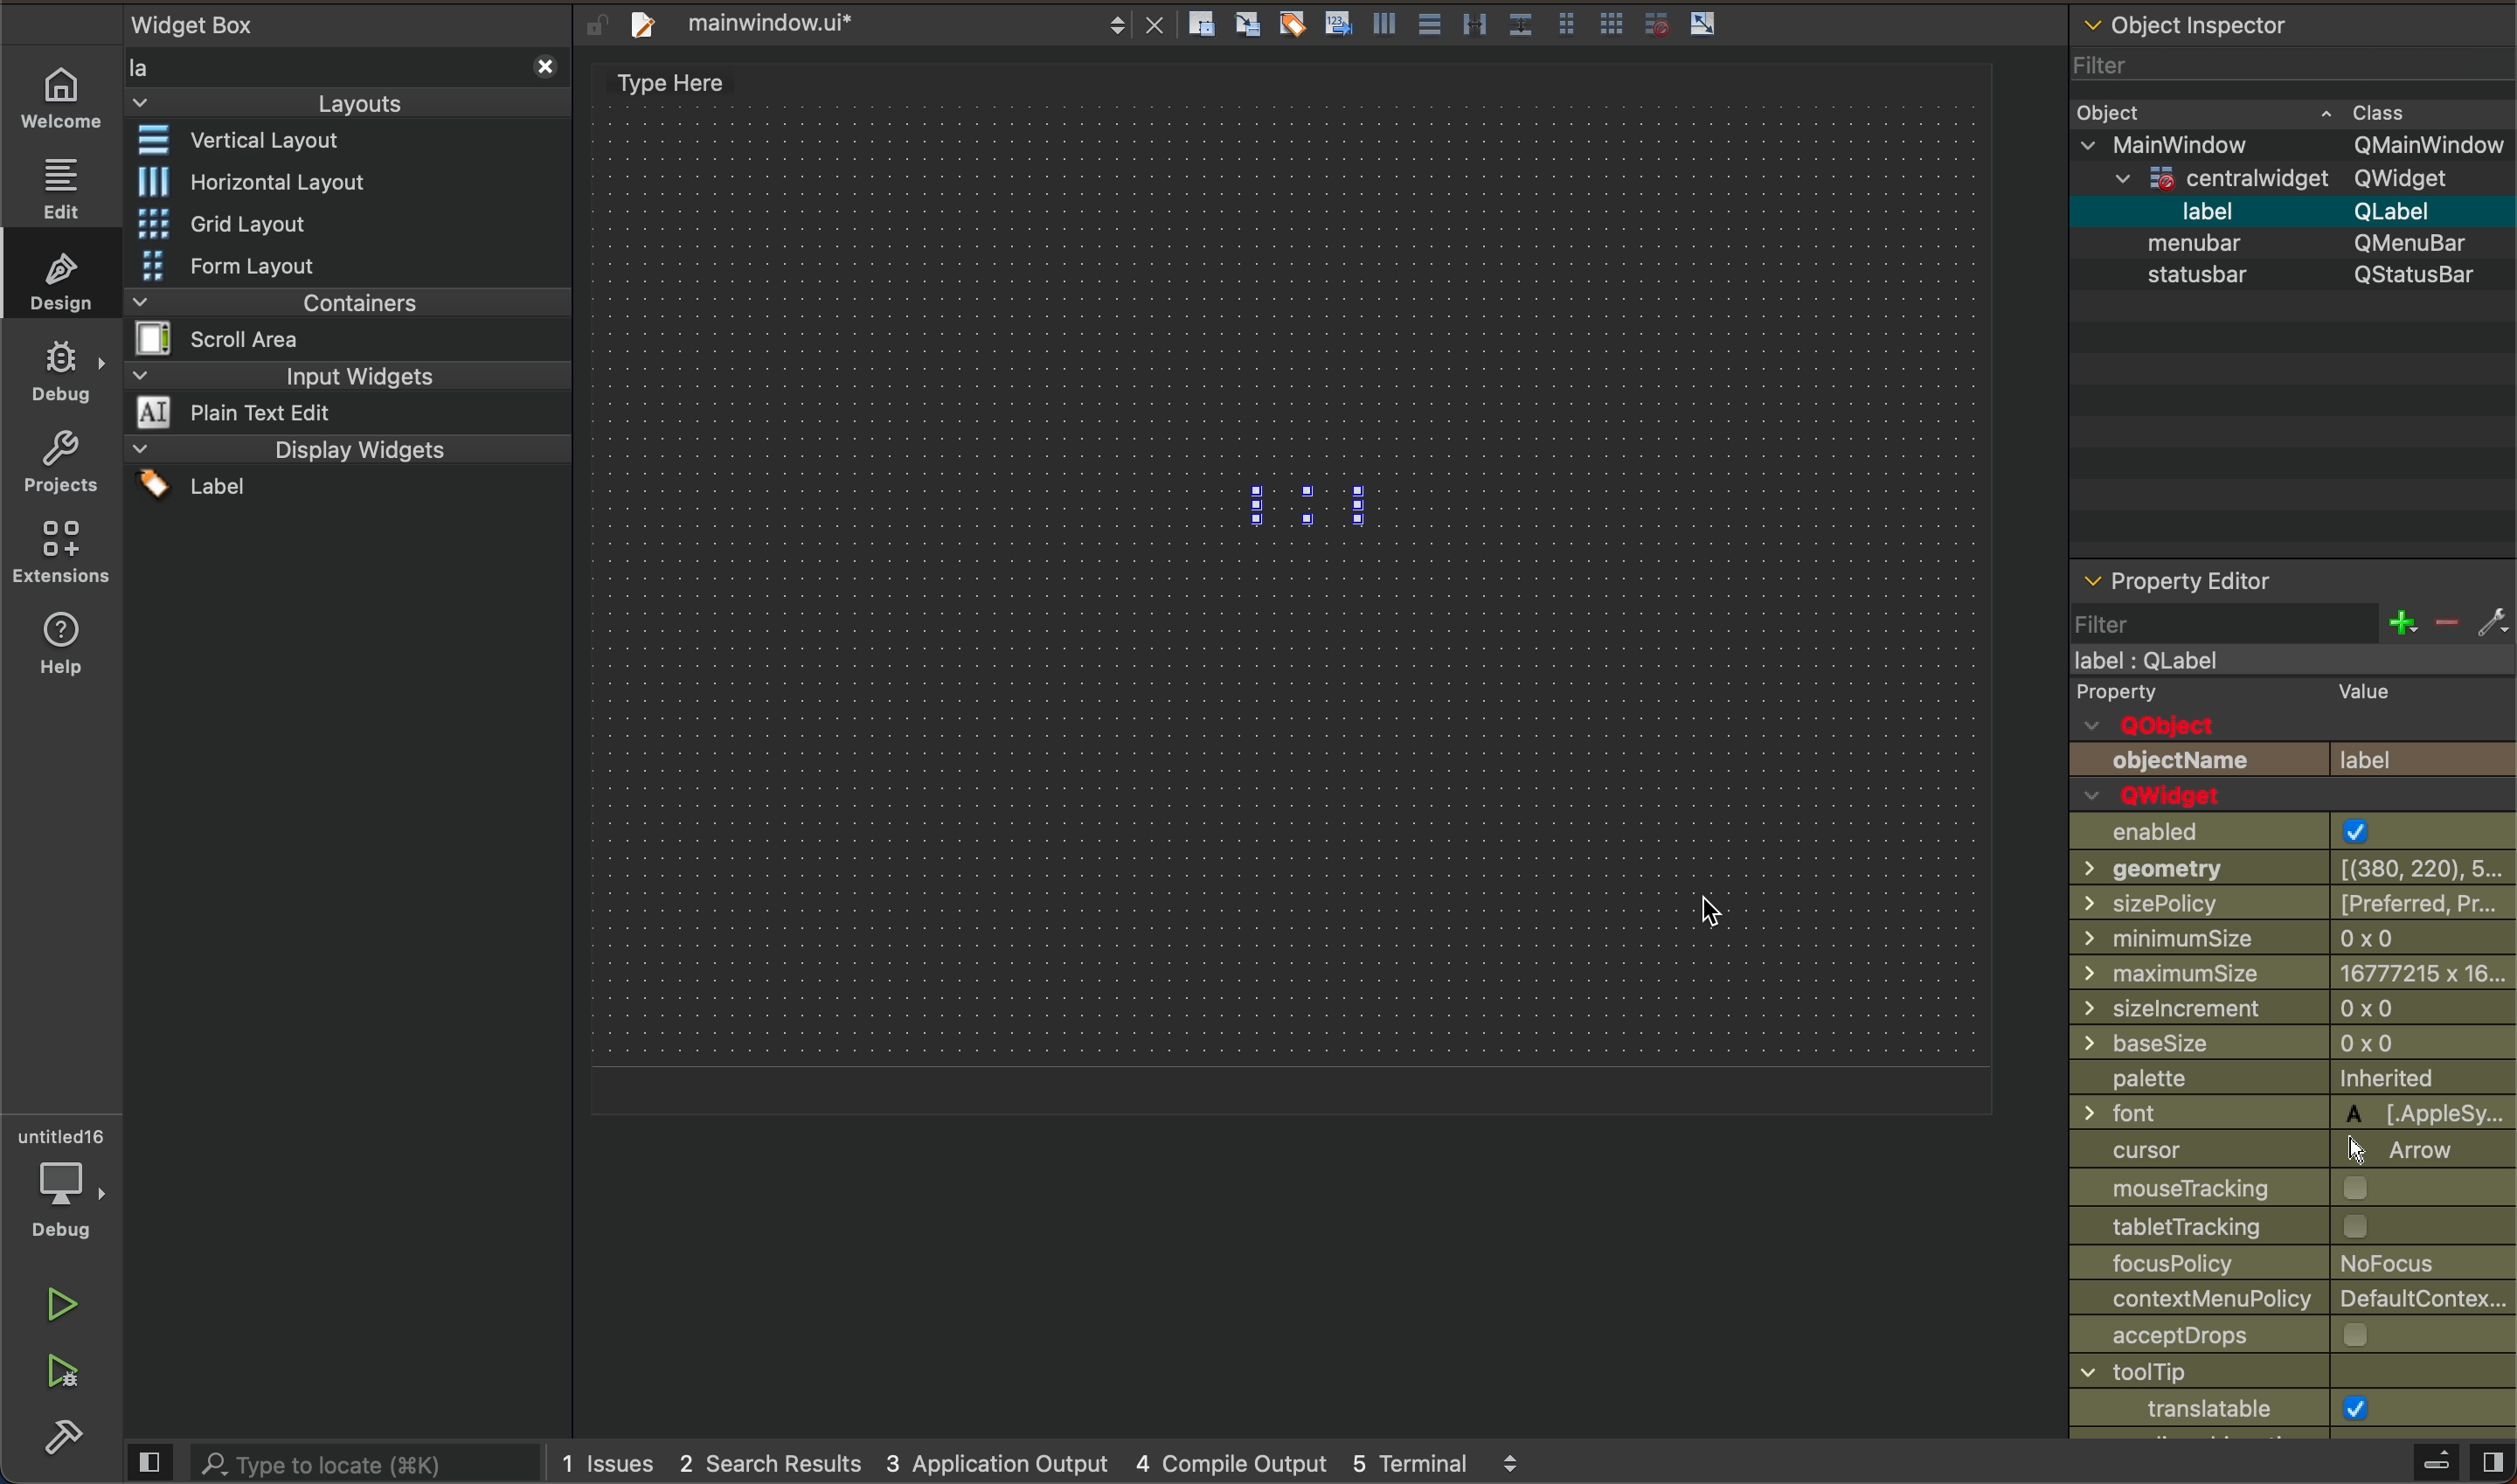  Describe the element at coordinates (1239, 1460) in the screenshot. I see `compile output` at that location.